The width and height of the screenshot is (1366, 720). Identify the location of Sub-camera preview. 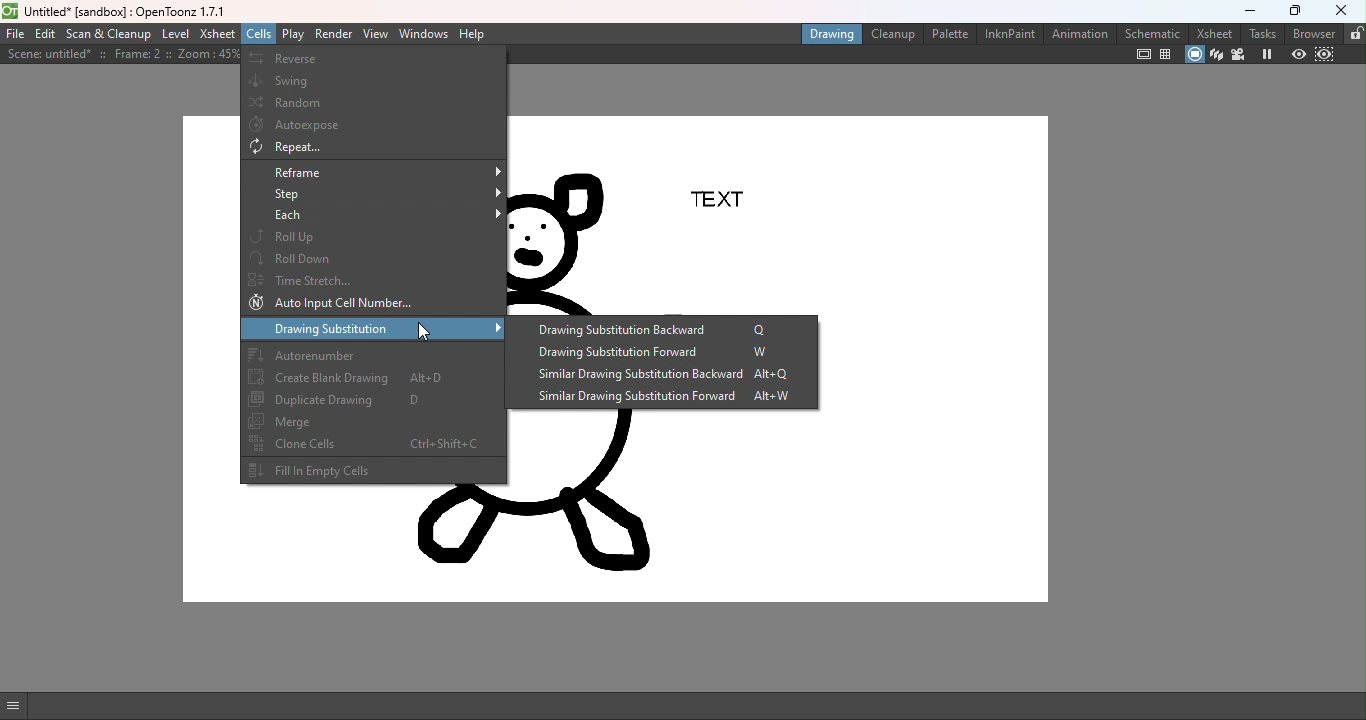
(1325, 55).